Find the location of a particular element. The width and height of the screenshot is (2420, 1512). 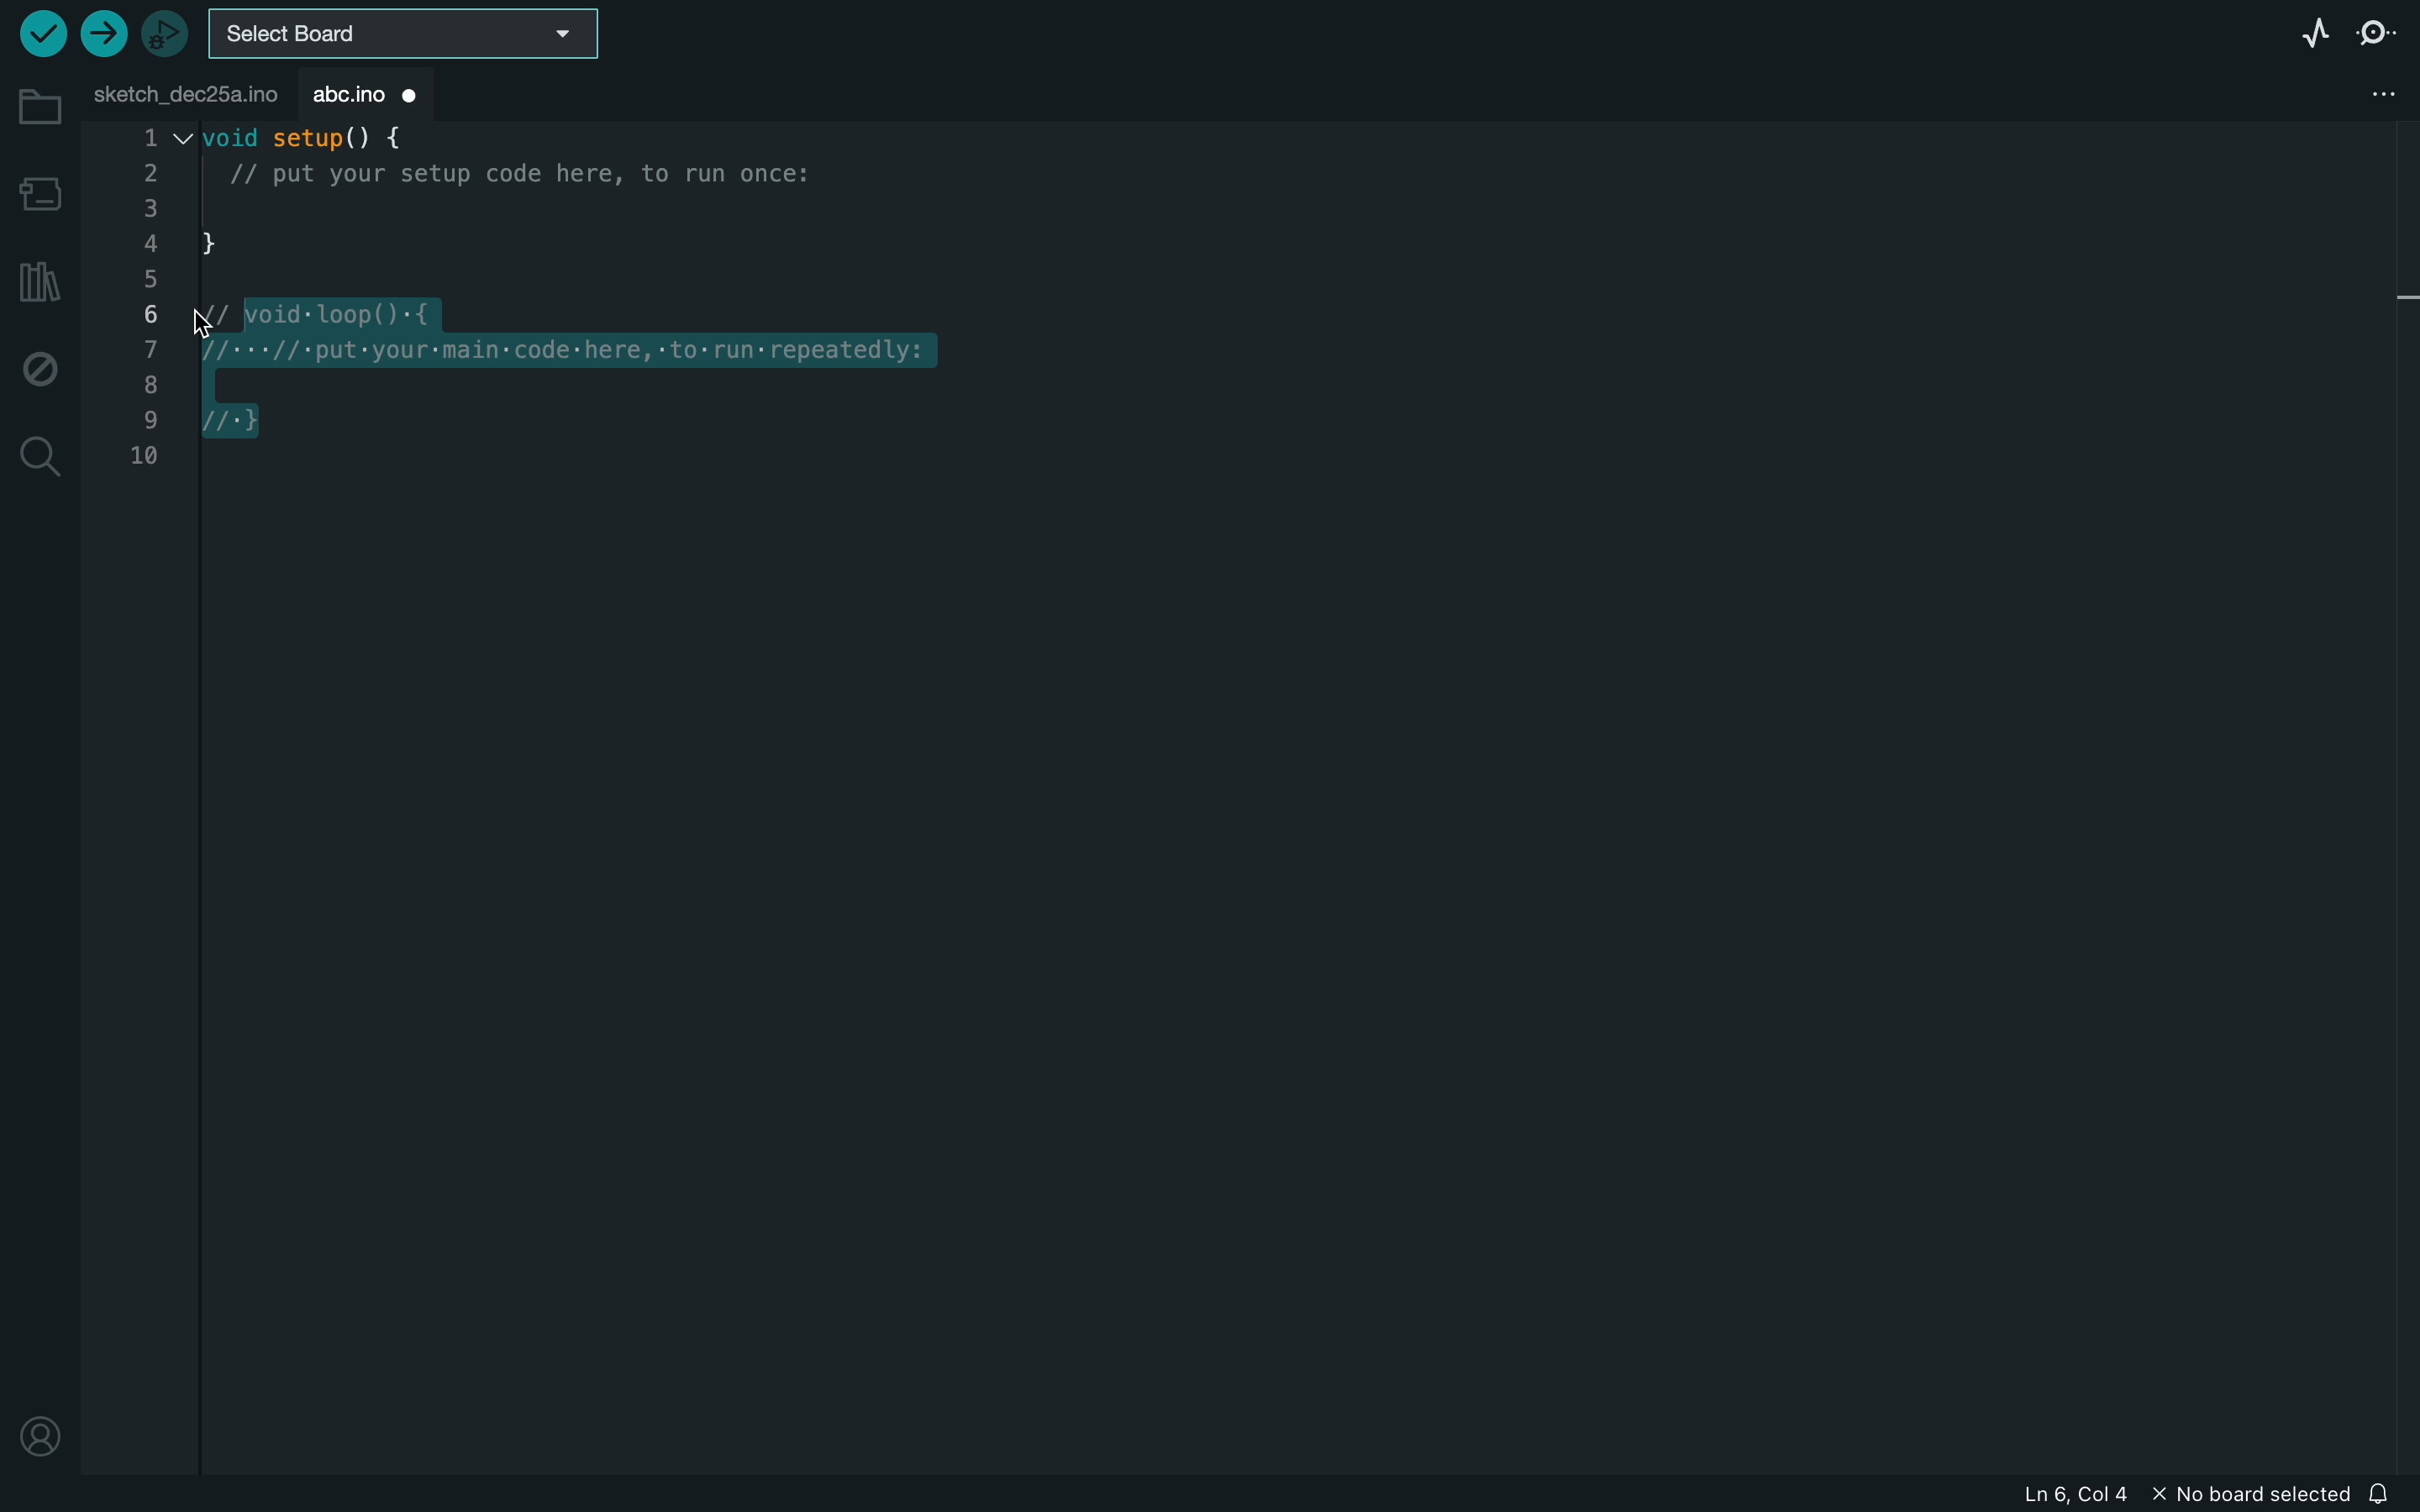

1,2,3,4,5,6,7,8,9,10 is located at coordinates (144, 309).